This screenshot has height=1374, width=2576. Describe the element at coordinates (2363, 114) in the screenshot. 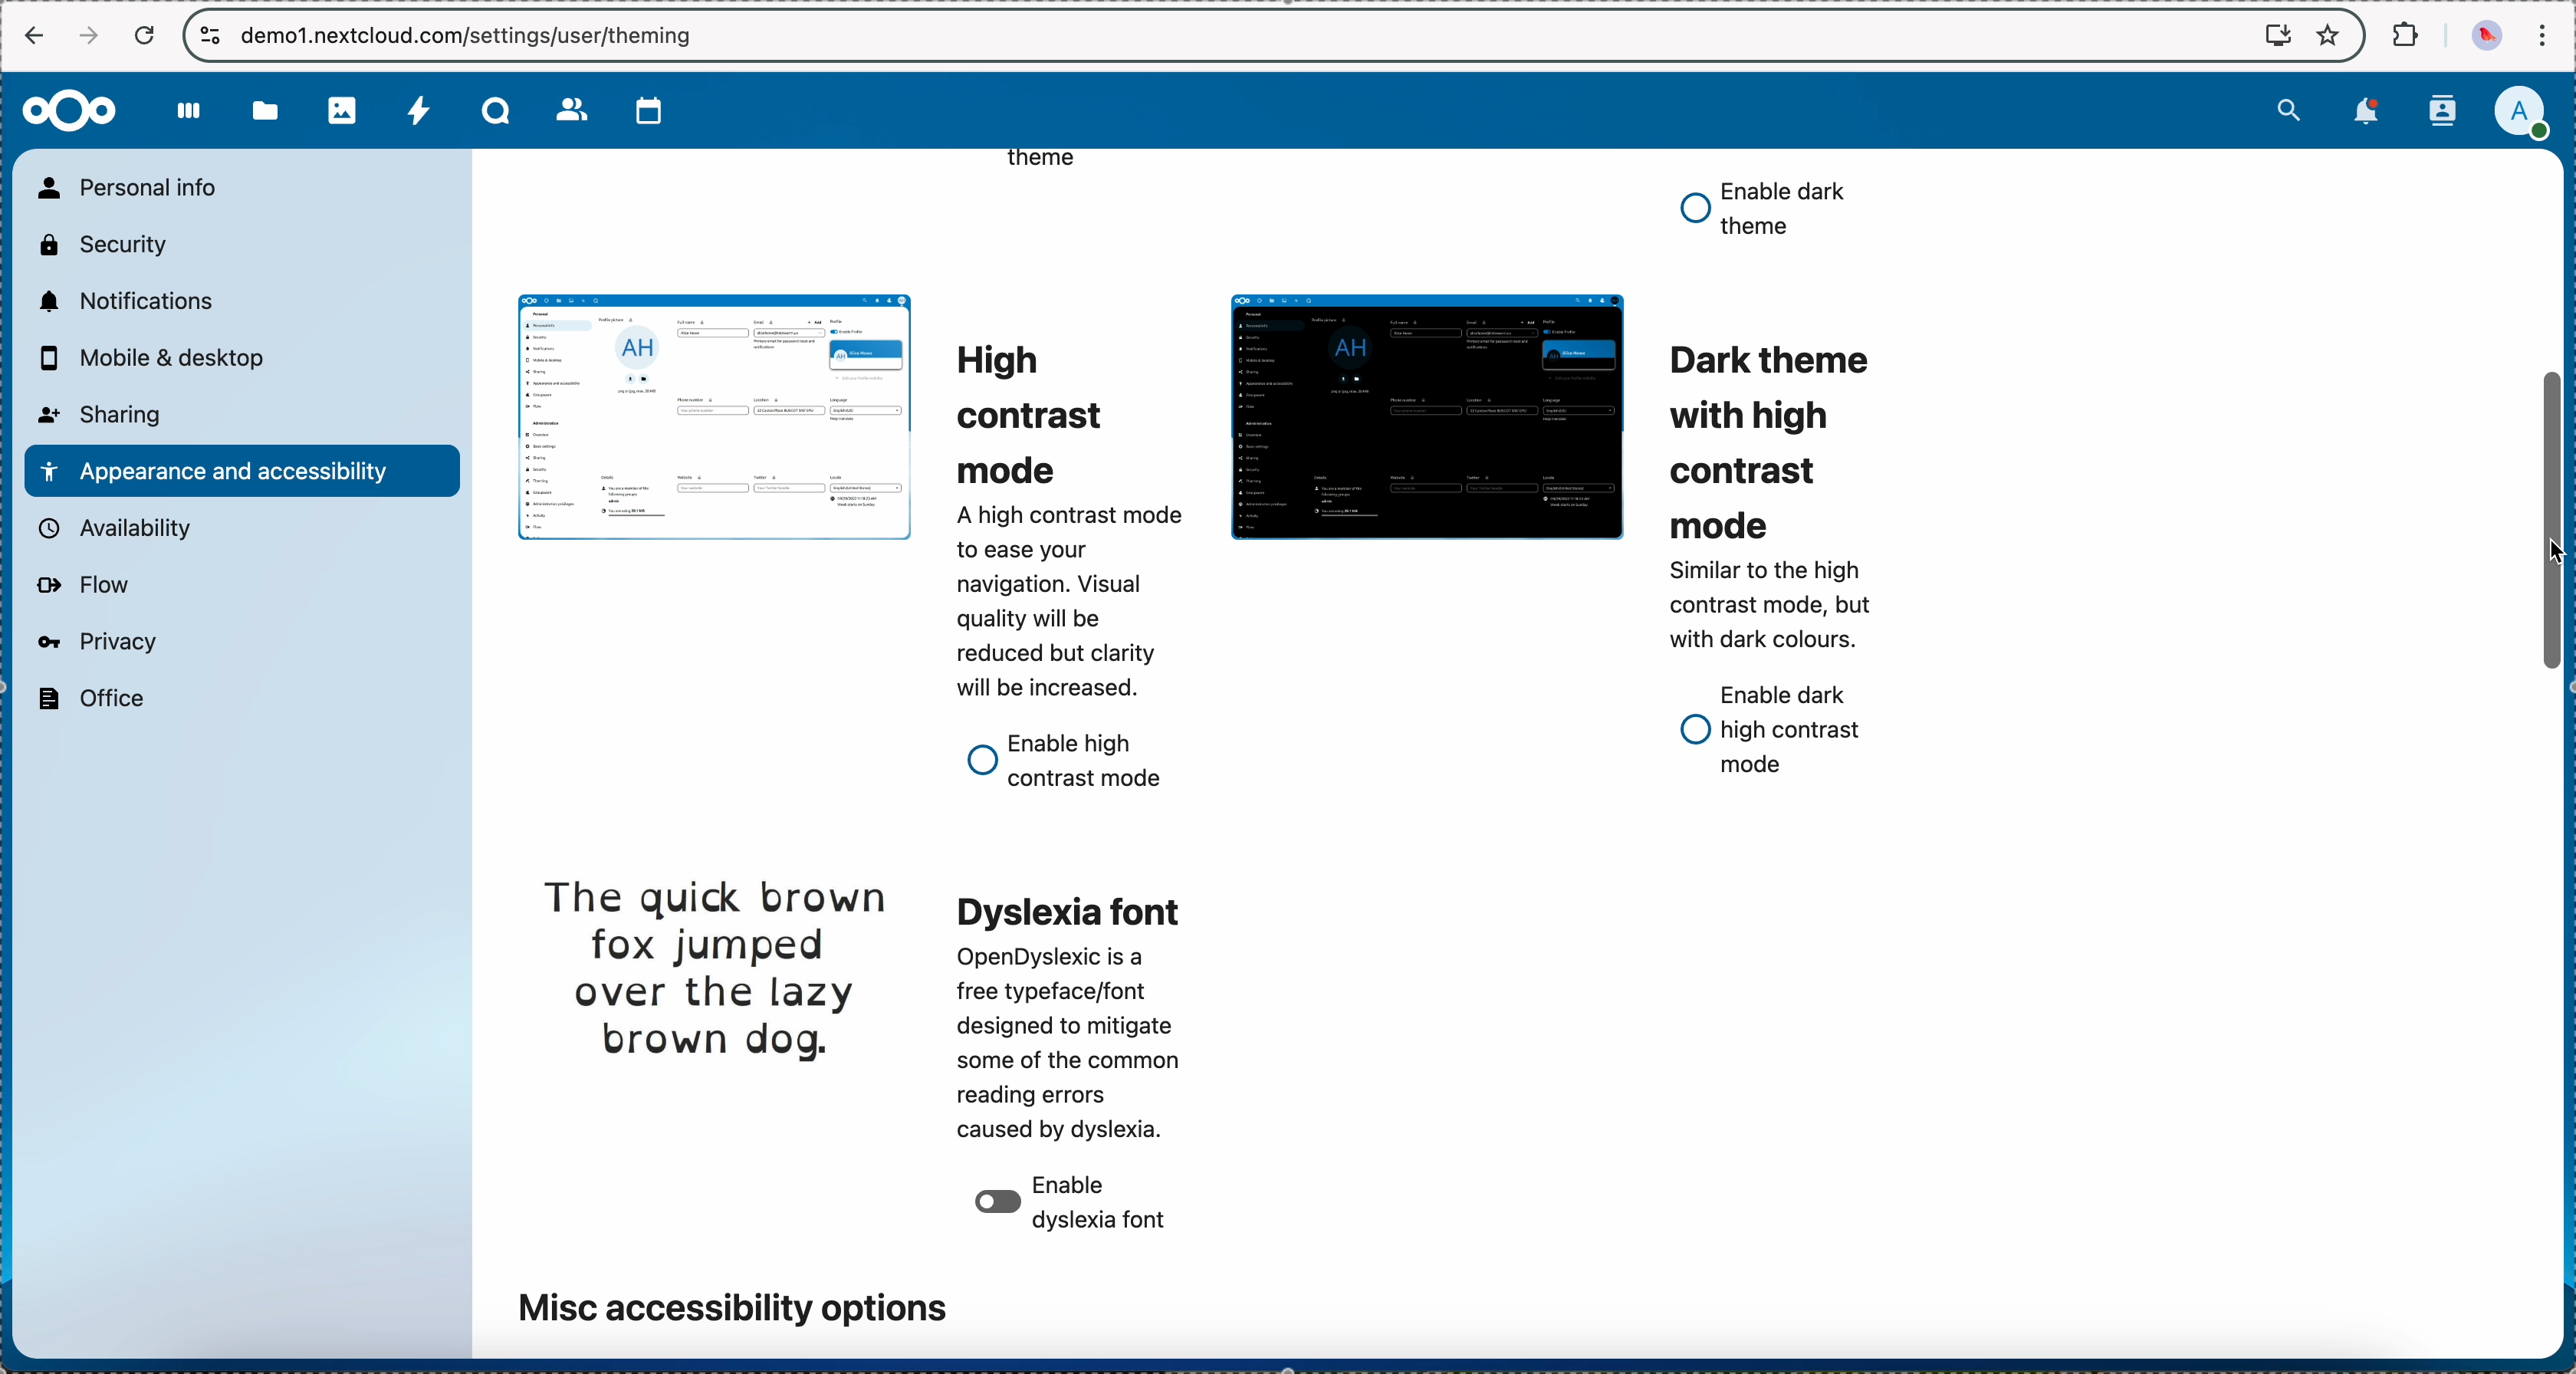

I see `notifications` at that location.